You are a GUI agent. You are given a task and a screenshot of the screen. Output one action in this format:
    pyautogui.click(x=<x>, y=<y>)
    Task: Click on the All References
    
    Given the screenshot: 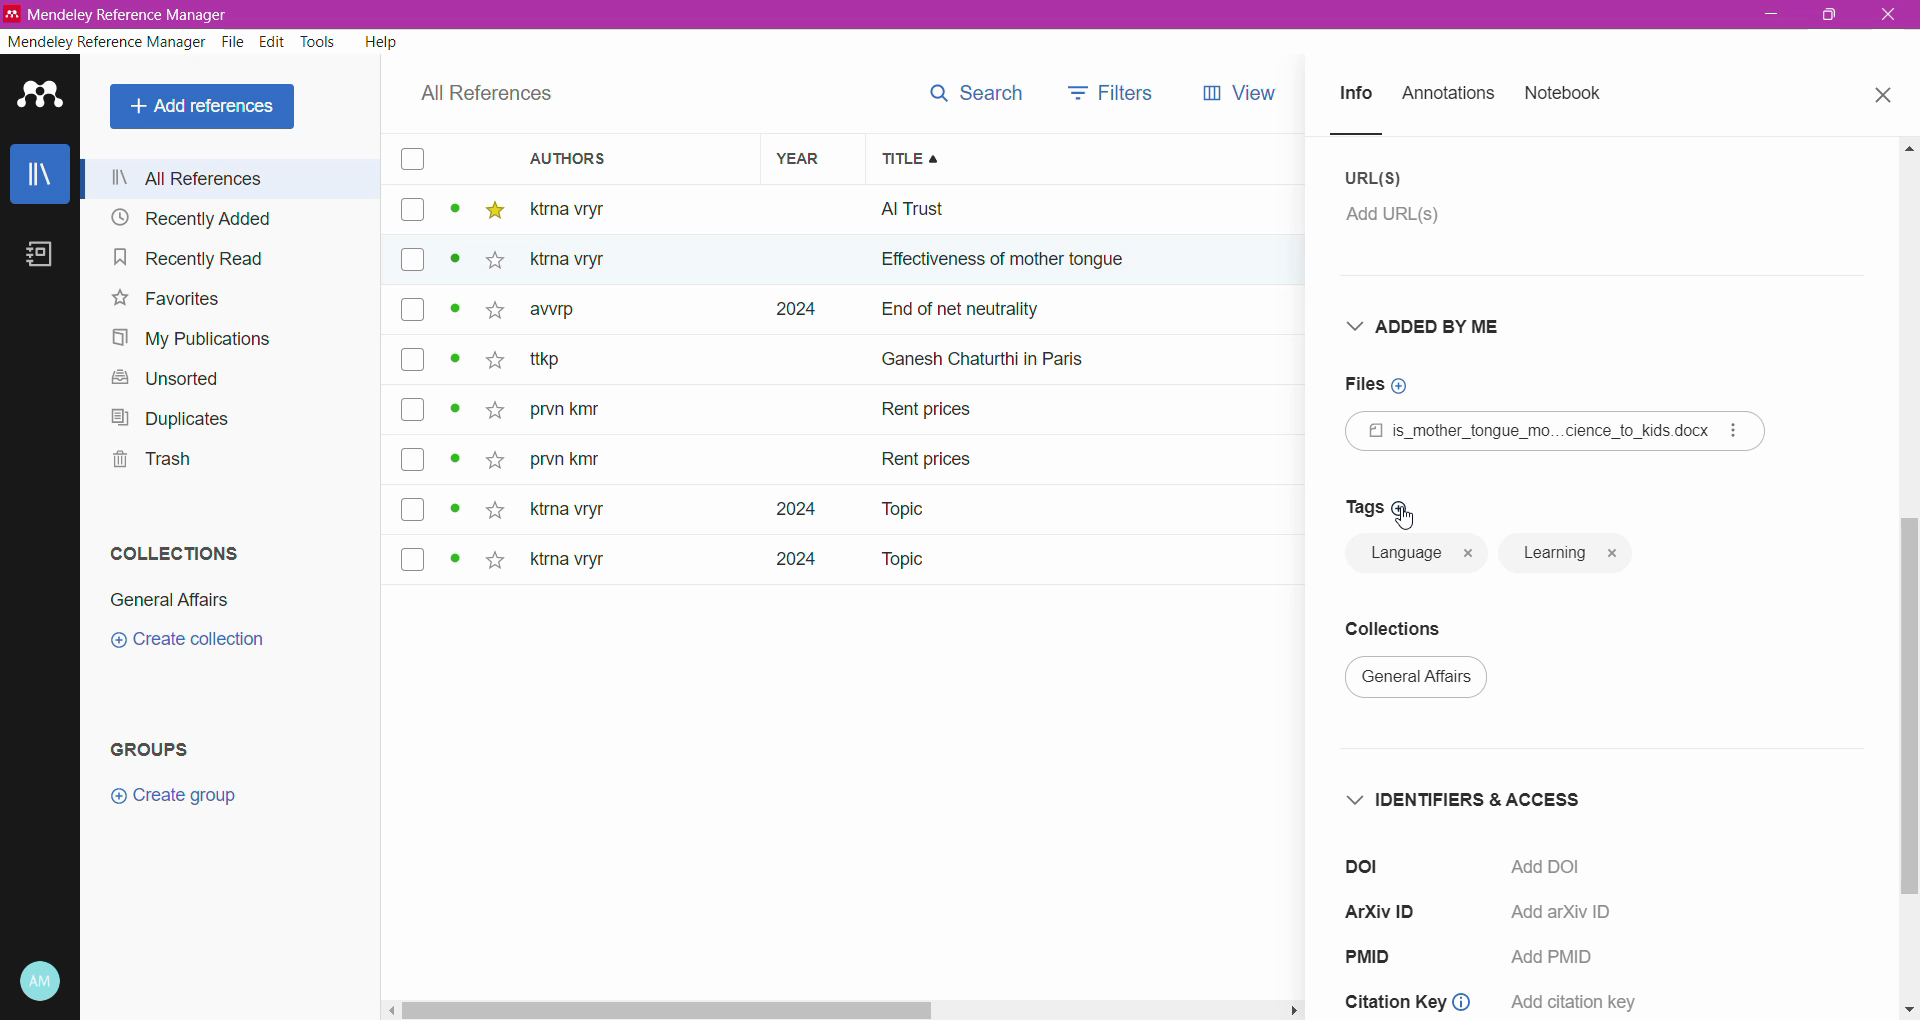 What is the action you would take?
    pyautogui.click(x=487, y=94)
    